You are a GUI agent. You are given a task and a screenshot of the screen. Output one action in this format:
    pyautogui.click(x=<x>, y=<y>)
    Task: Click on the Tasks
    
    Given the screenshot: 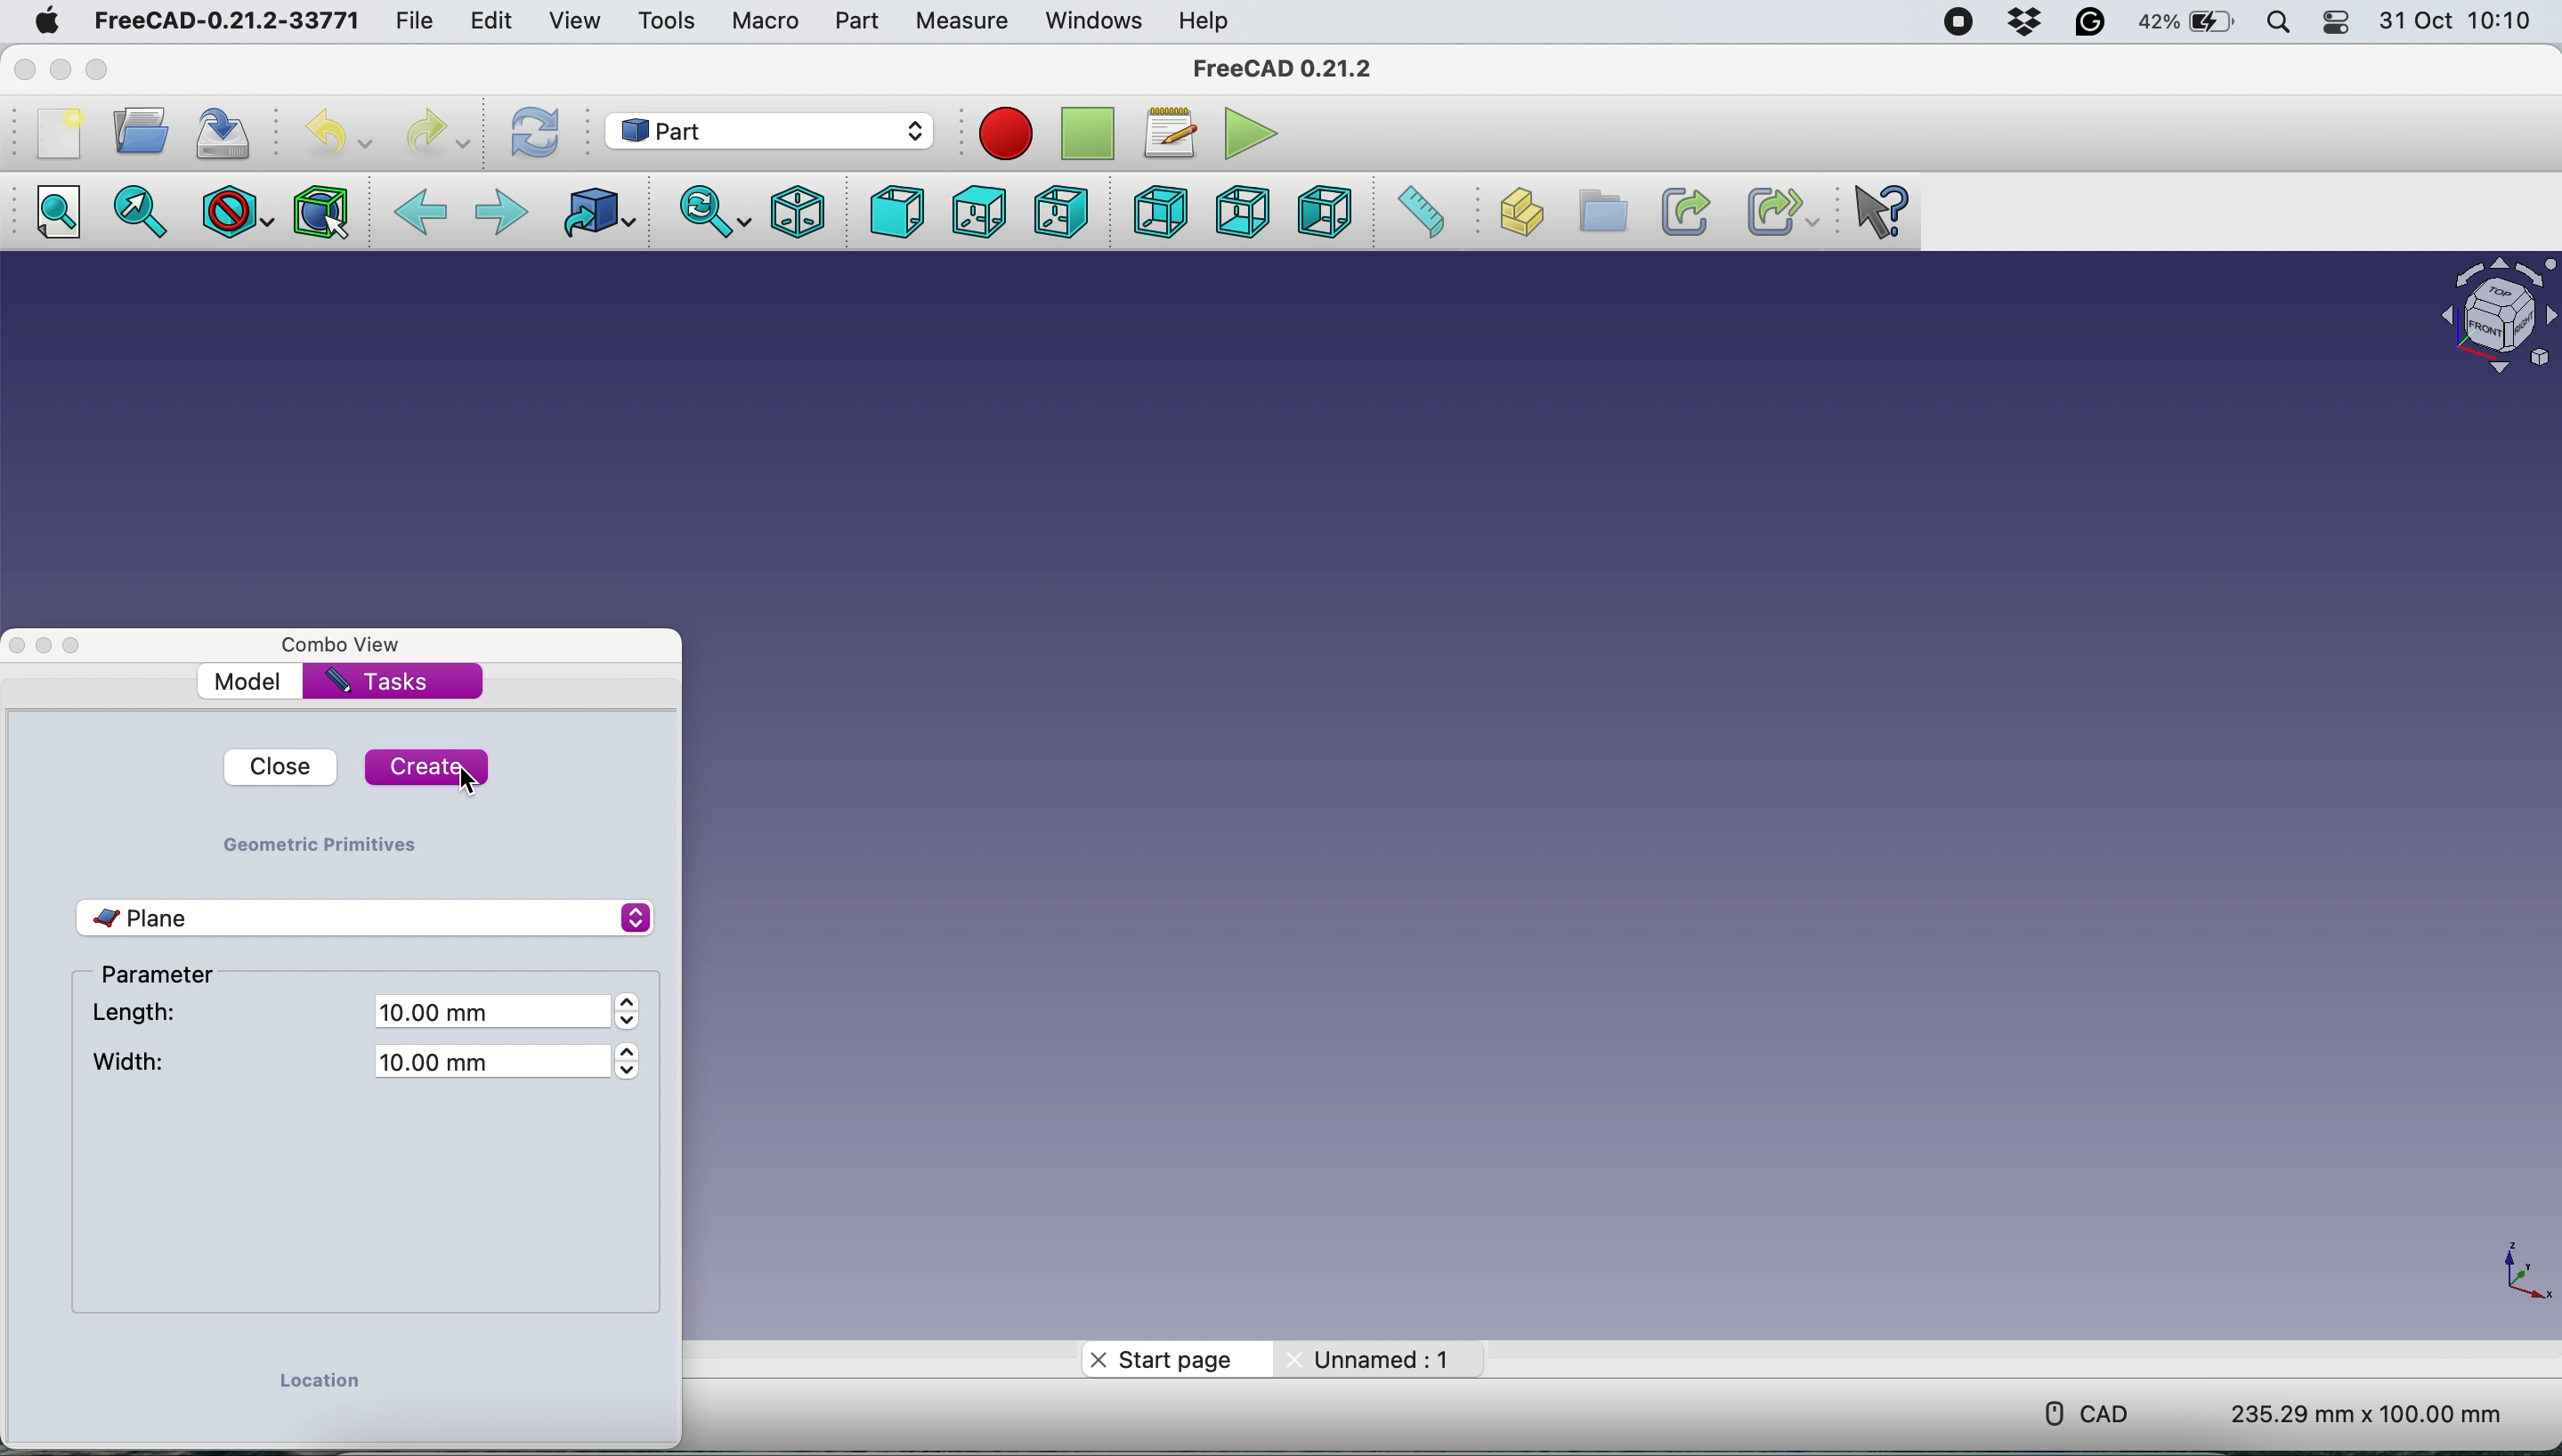 What is the action you would take?
    pyautogui.click(x=377, y=683)
    